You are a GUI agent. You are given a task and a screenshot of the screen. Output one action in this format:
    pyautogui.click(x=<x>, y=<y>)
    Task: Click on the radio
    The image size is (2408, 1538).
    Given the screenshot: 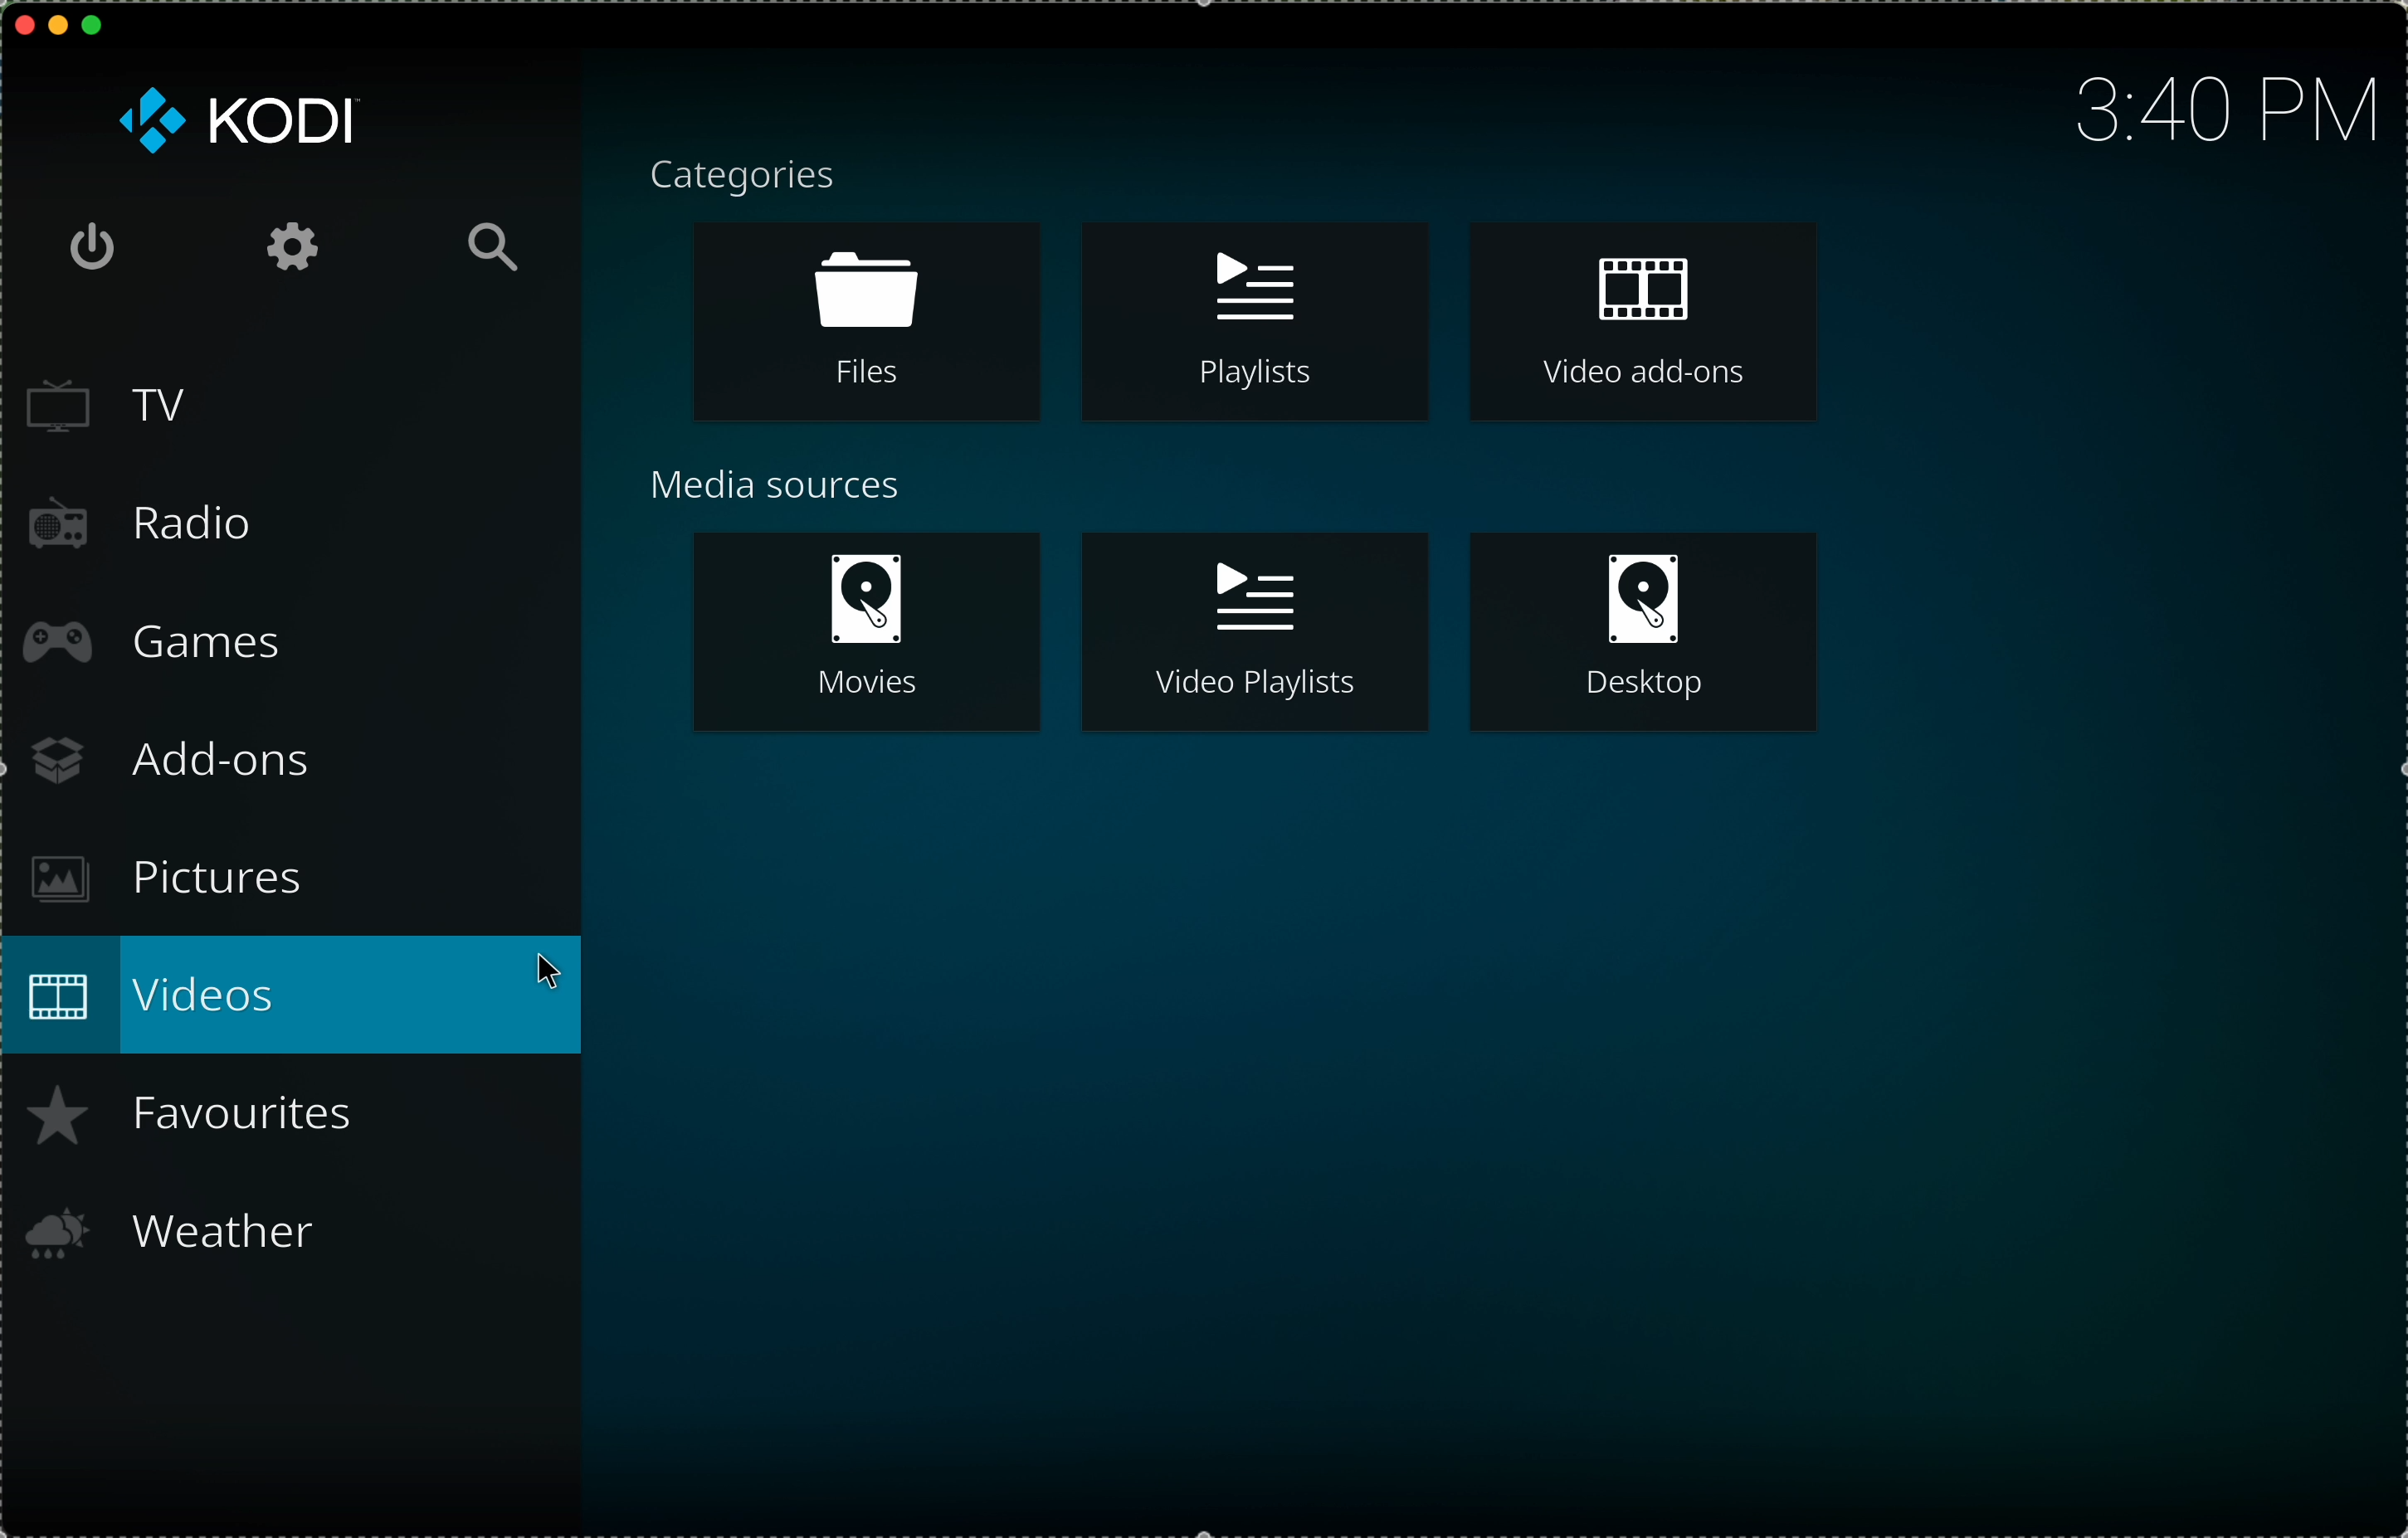 What is the action you would take?
    pyautogui.click(x=138, y=525)
    